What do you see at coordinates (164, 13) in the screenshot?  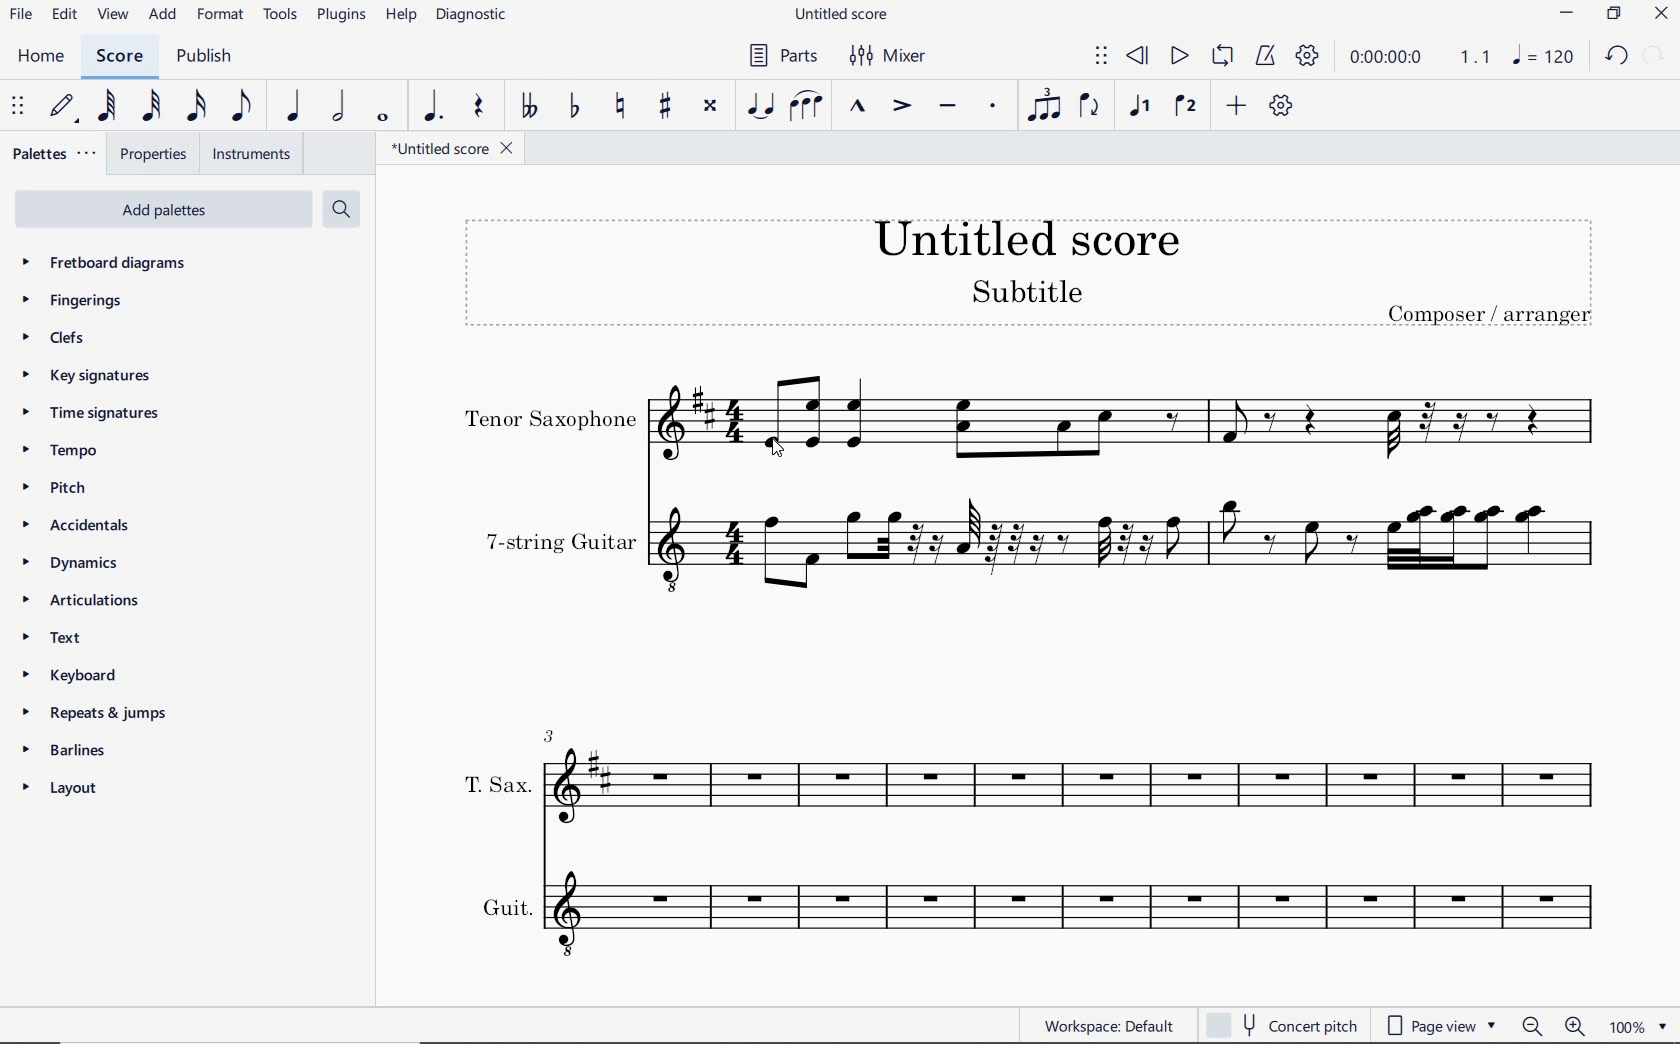 I see `ADD` at bounding box center [164, 13].